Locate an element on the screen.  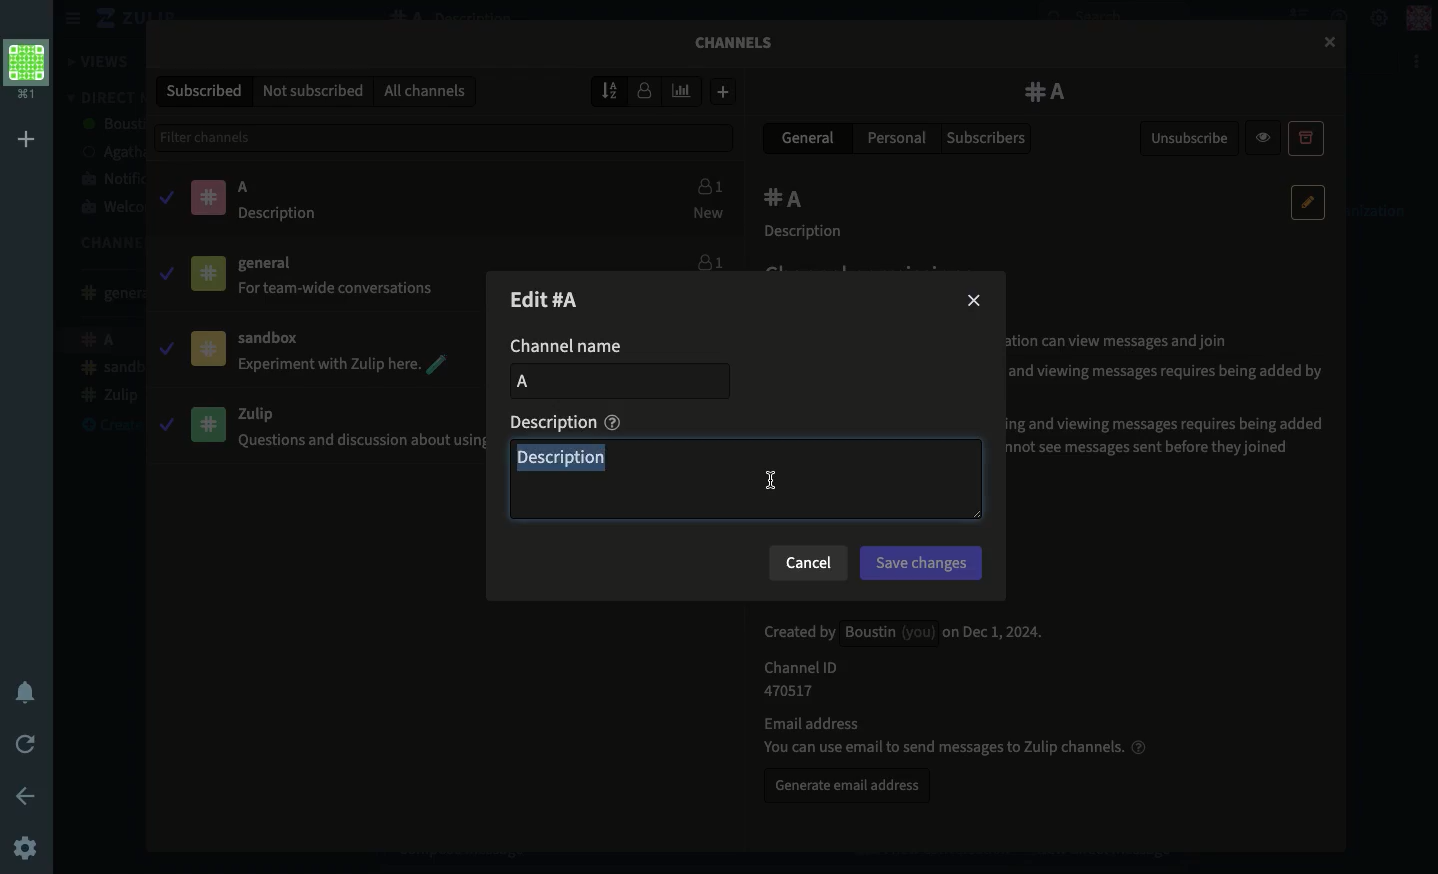
Description is located at coordinates (809, 233).